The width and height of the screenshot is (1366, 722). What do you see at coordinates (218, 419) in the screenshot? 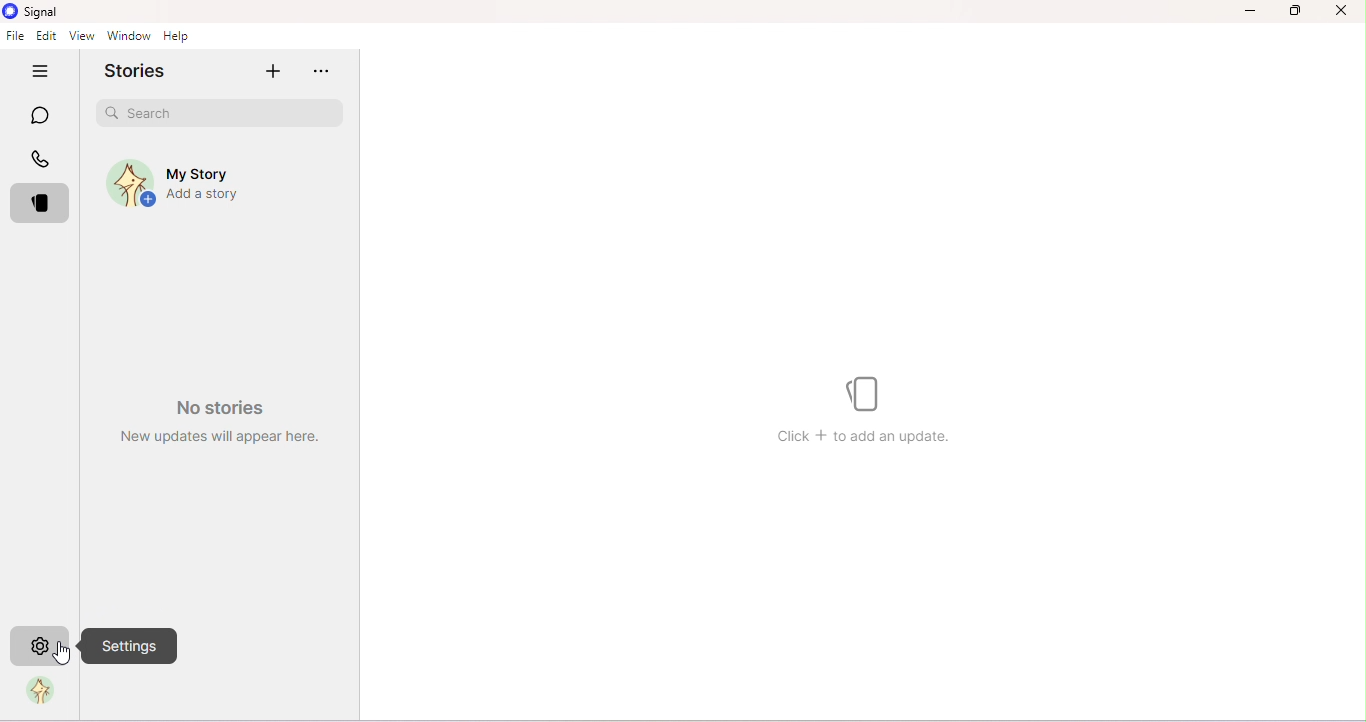
I see `Watermark- No stories` at bounding box center [218, 419].